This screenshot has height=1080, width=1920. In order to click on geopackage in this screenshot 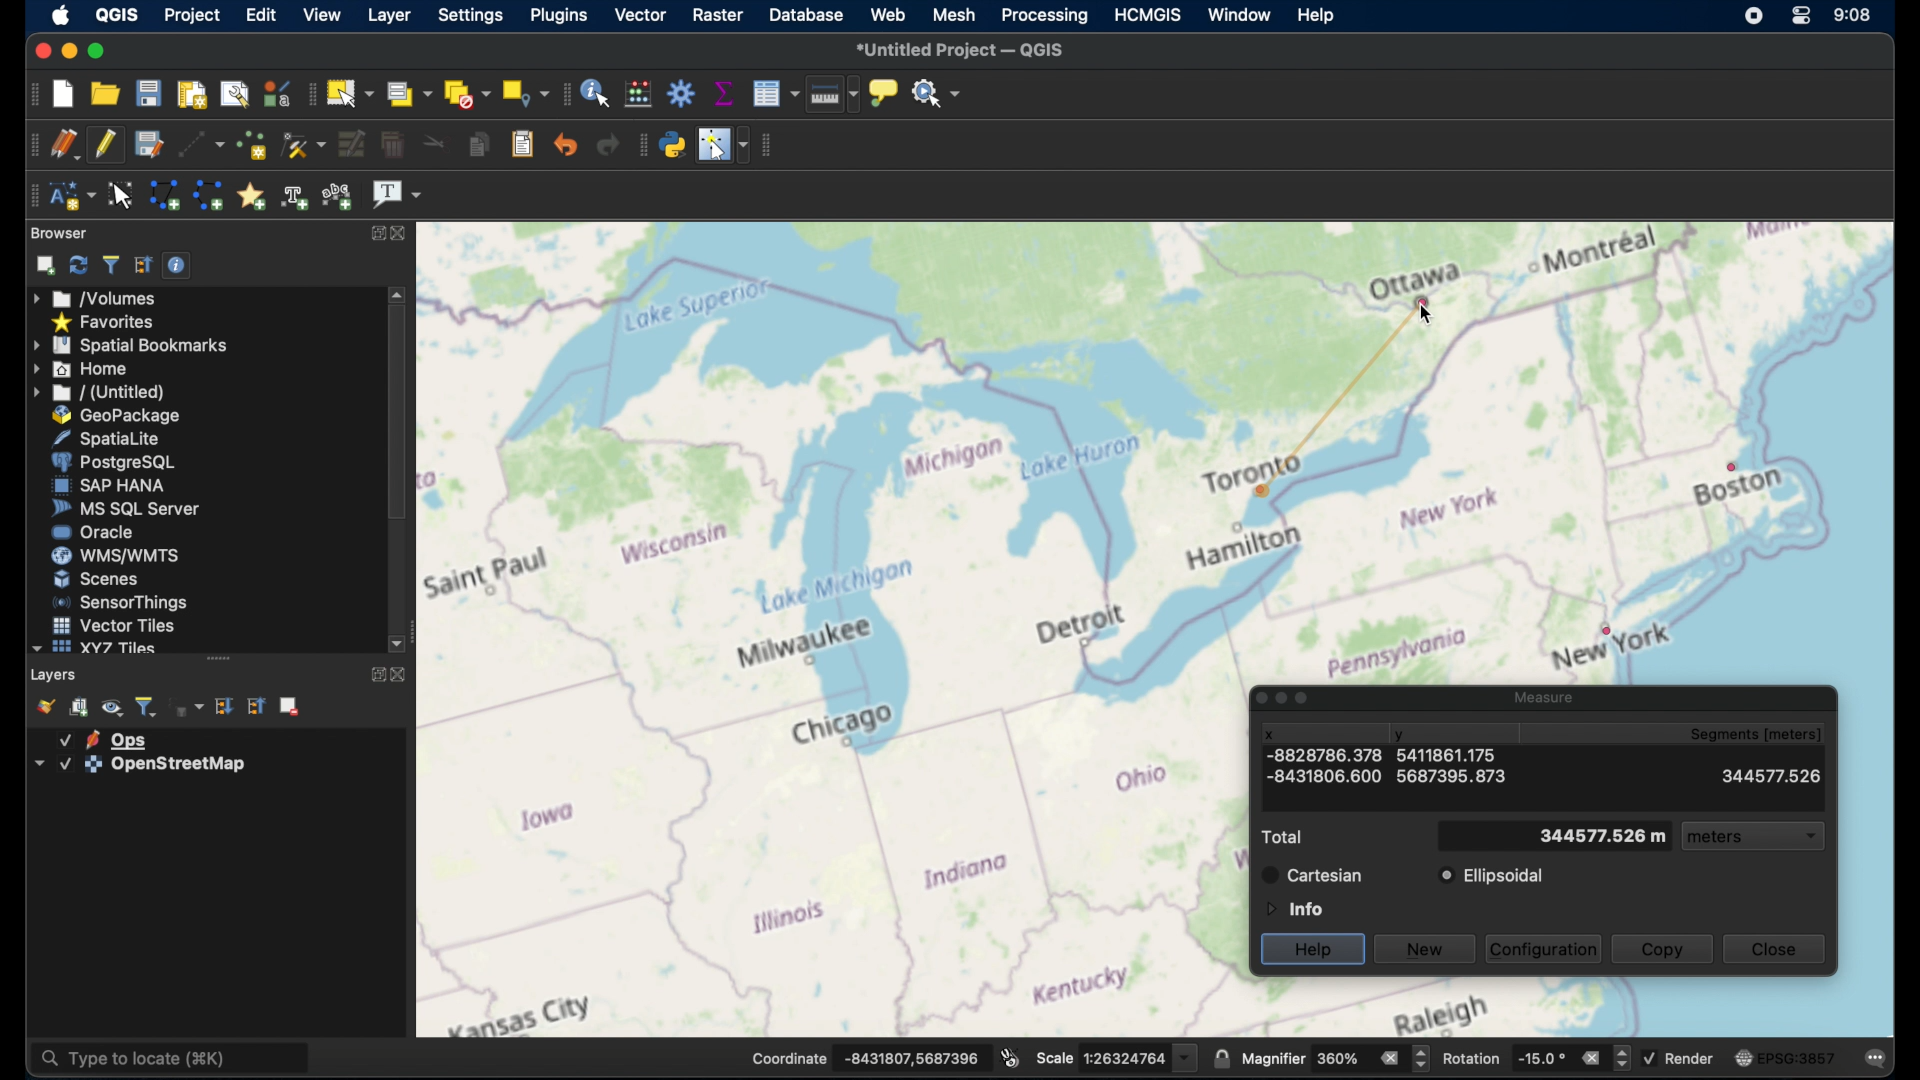, I will do `click(117, 415)`.